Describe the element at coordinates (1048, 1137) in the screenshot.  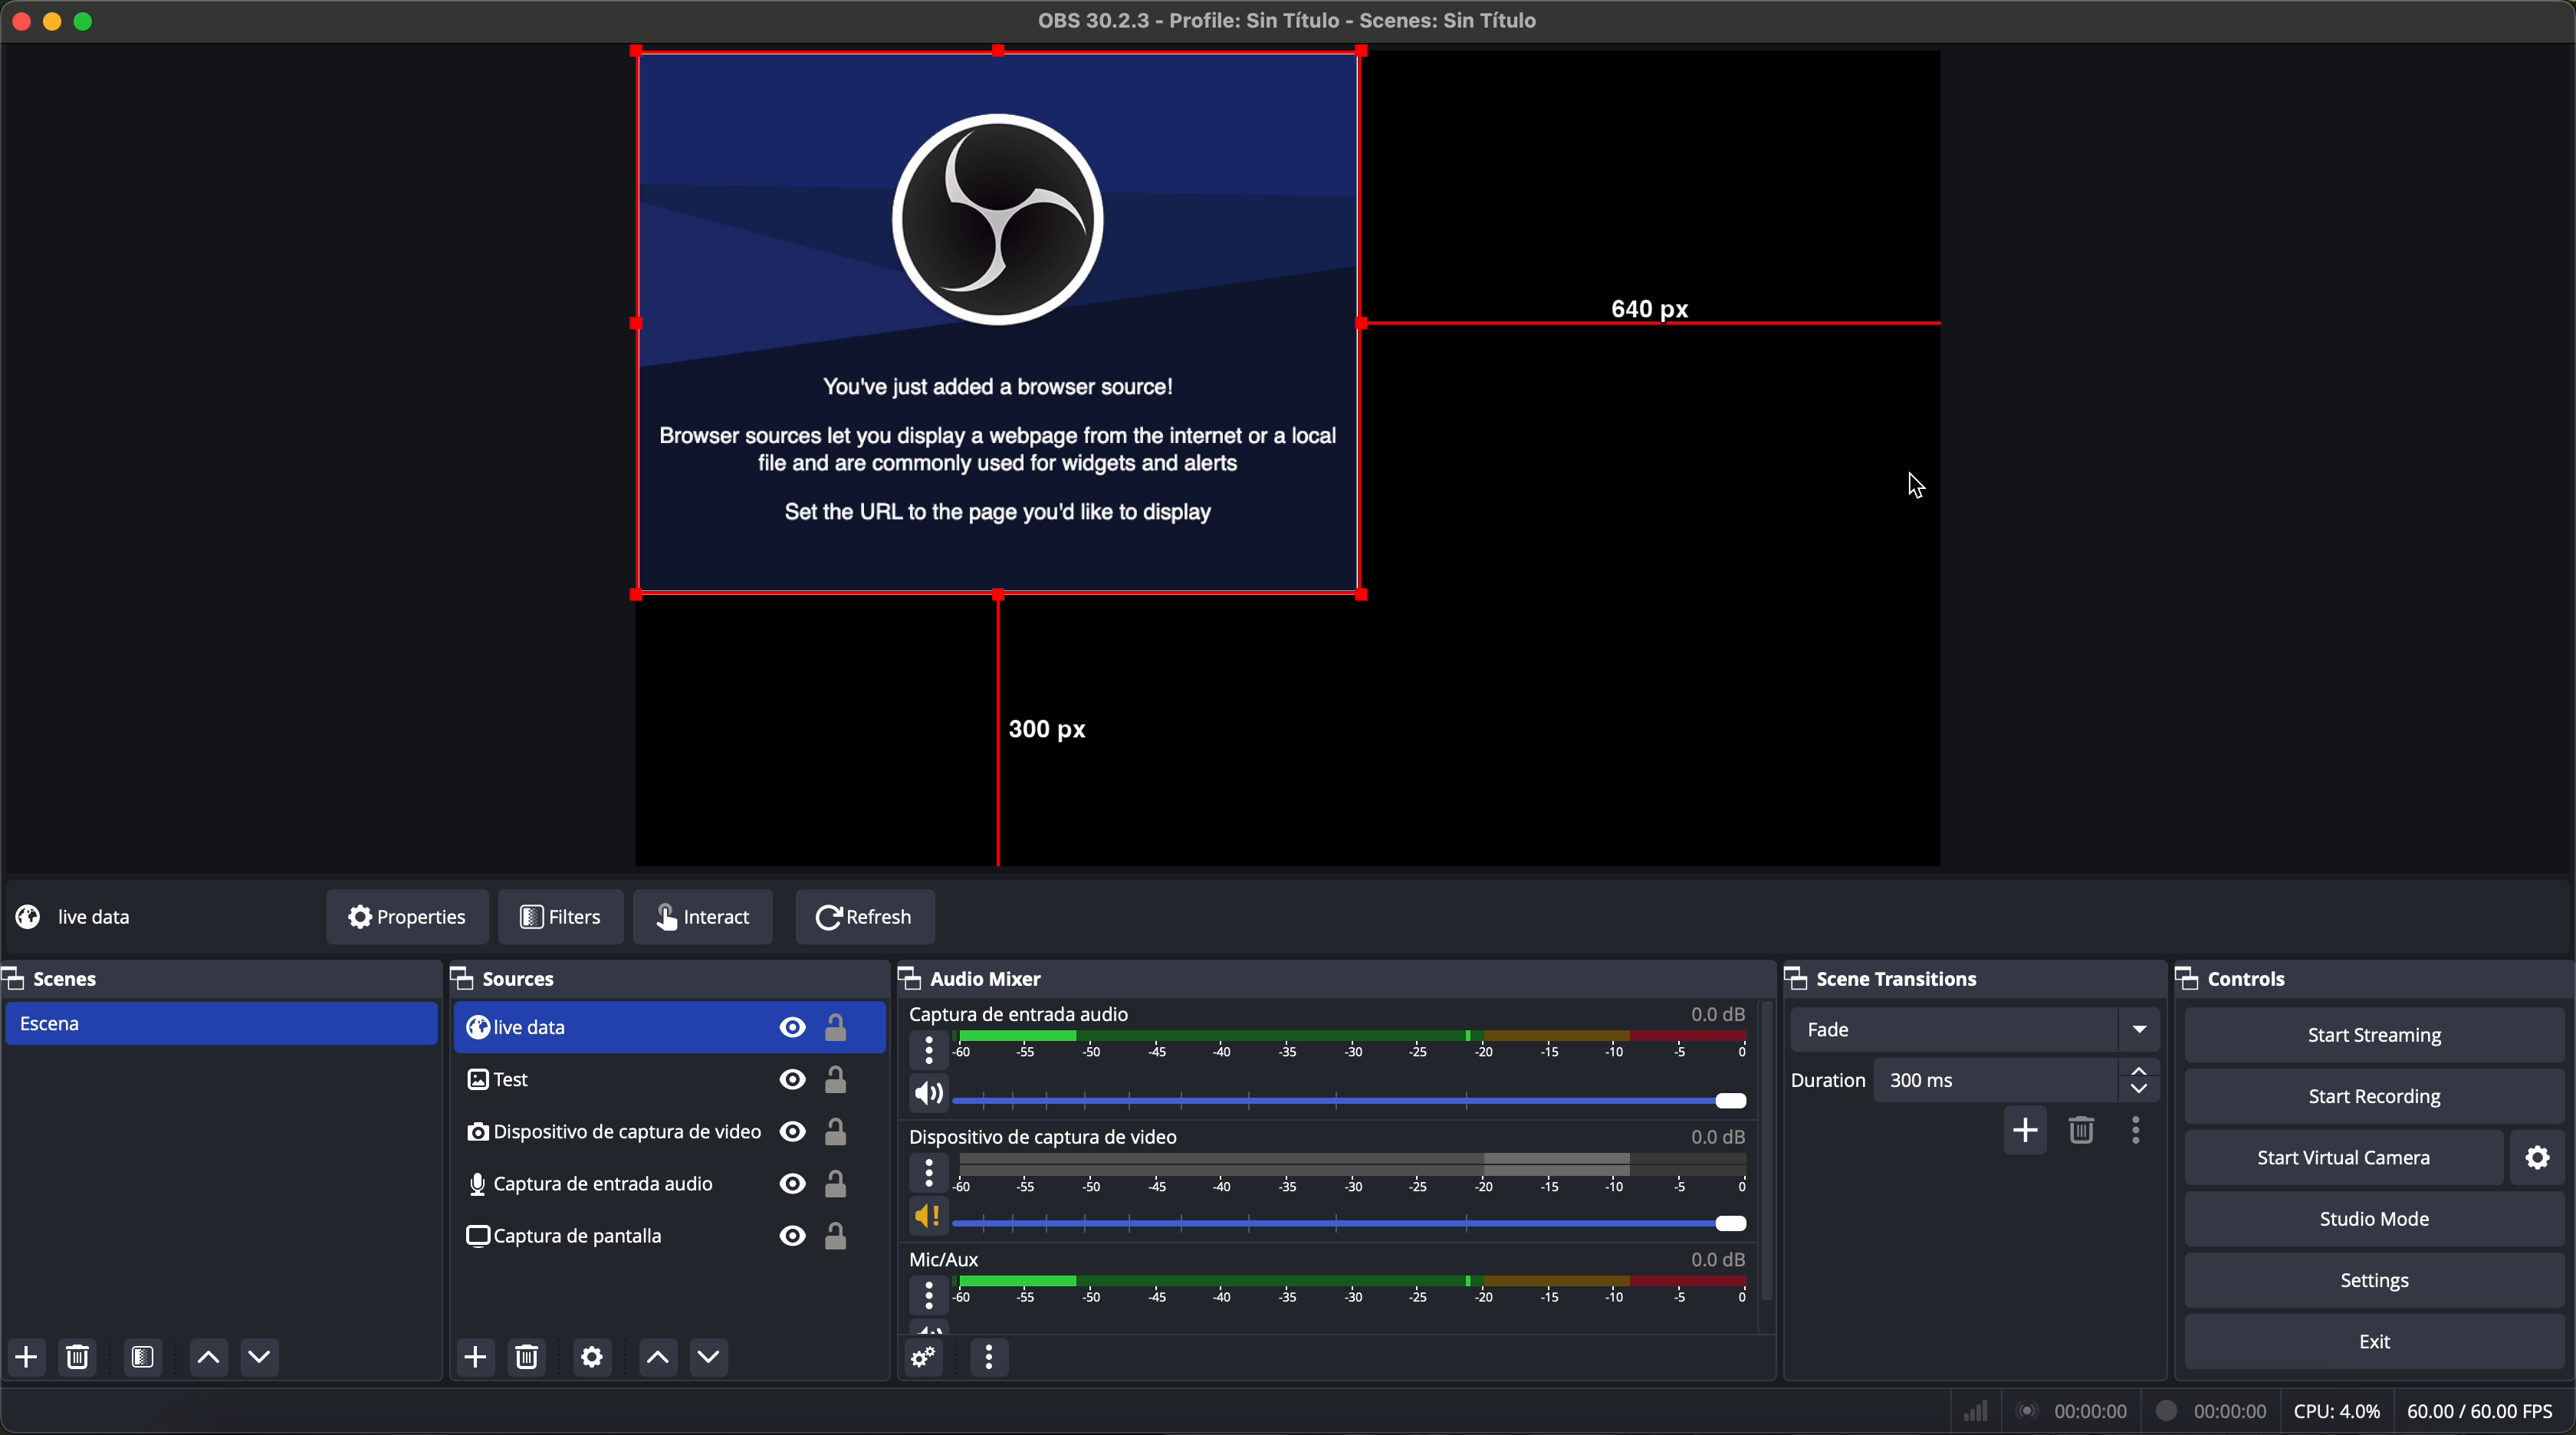
I see `video capture device` at that location.